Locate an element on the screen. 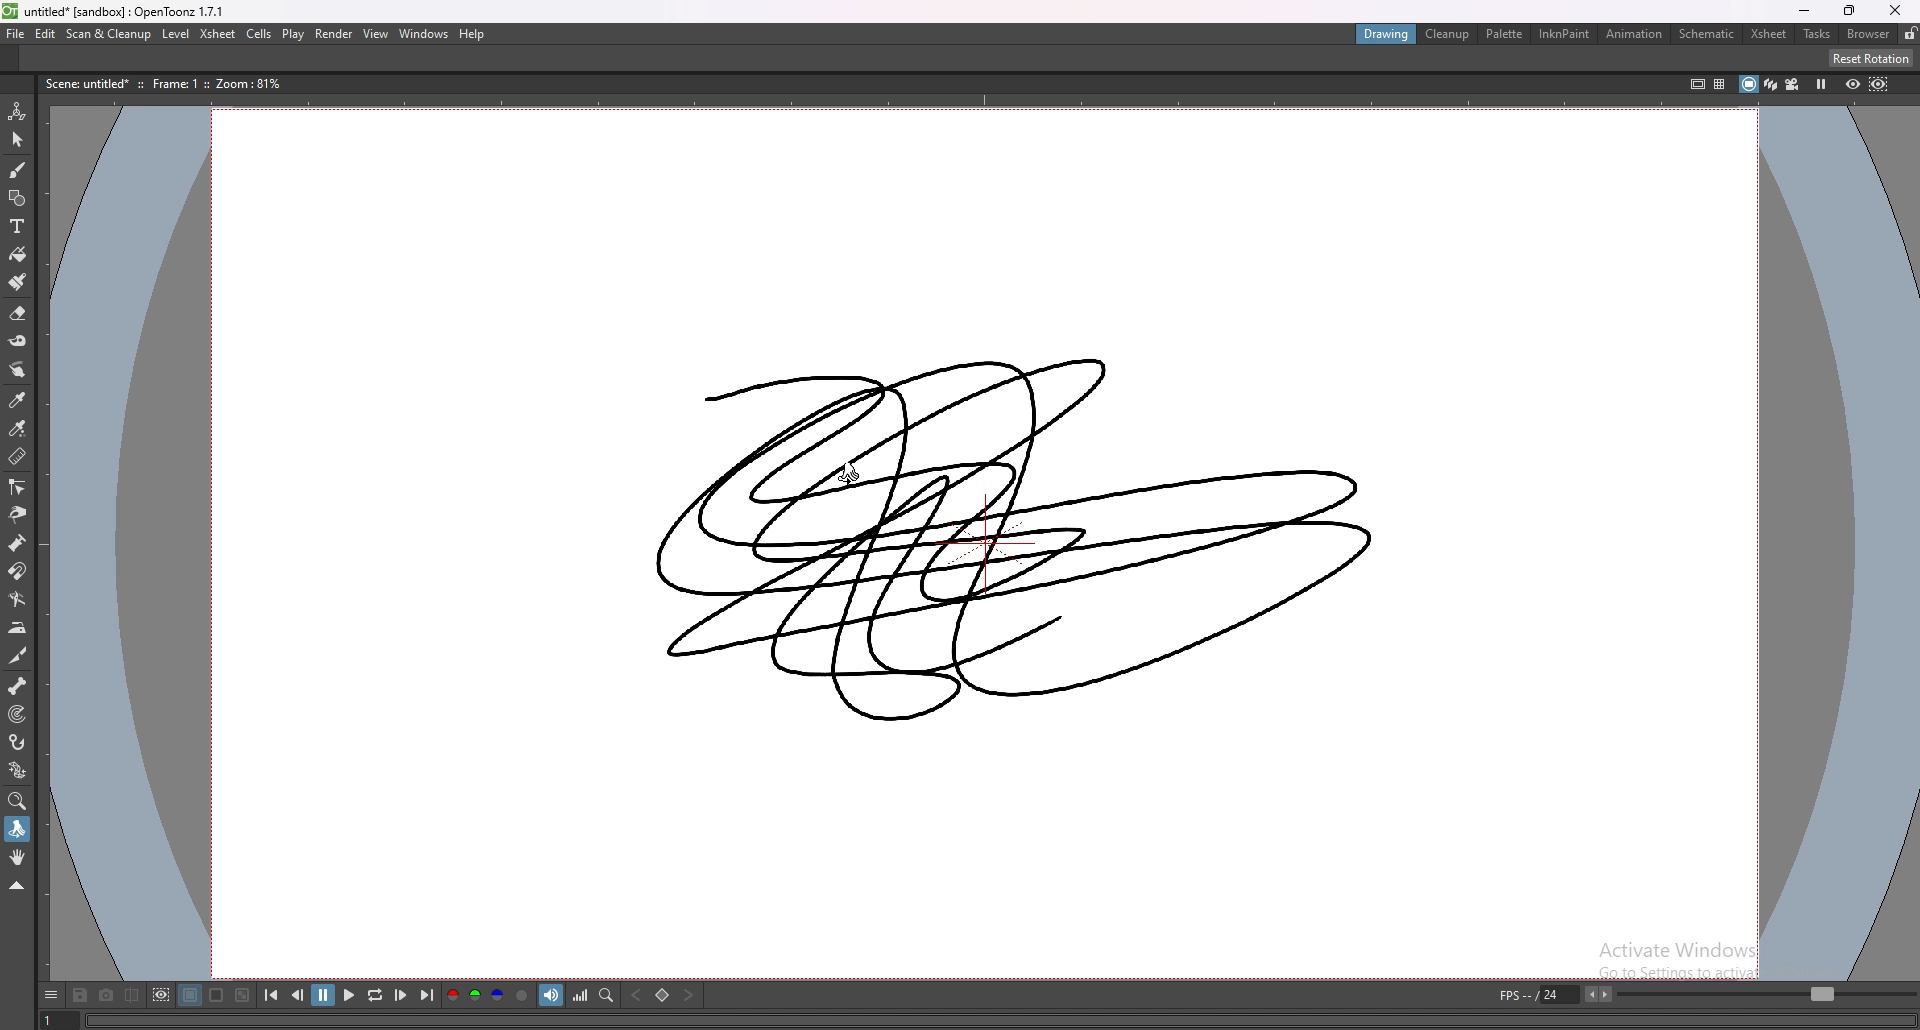 Image resolution: width=1920 pixels, height=1030 pixels. white background is located at coordinates (217, 996).